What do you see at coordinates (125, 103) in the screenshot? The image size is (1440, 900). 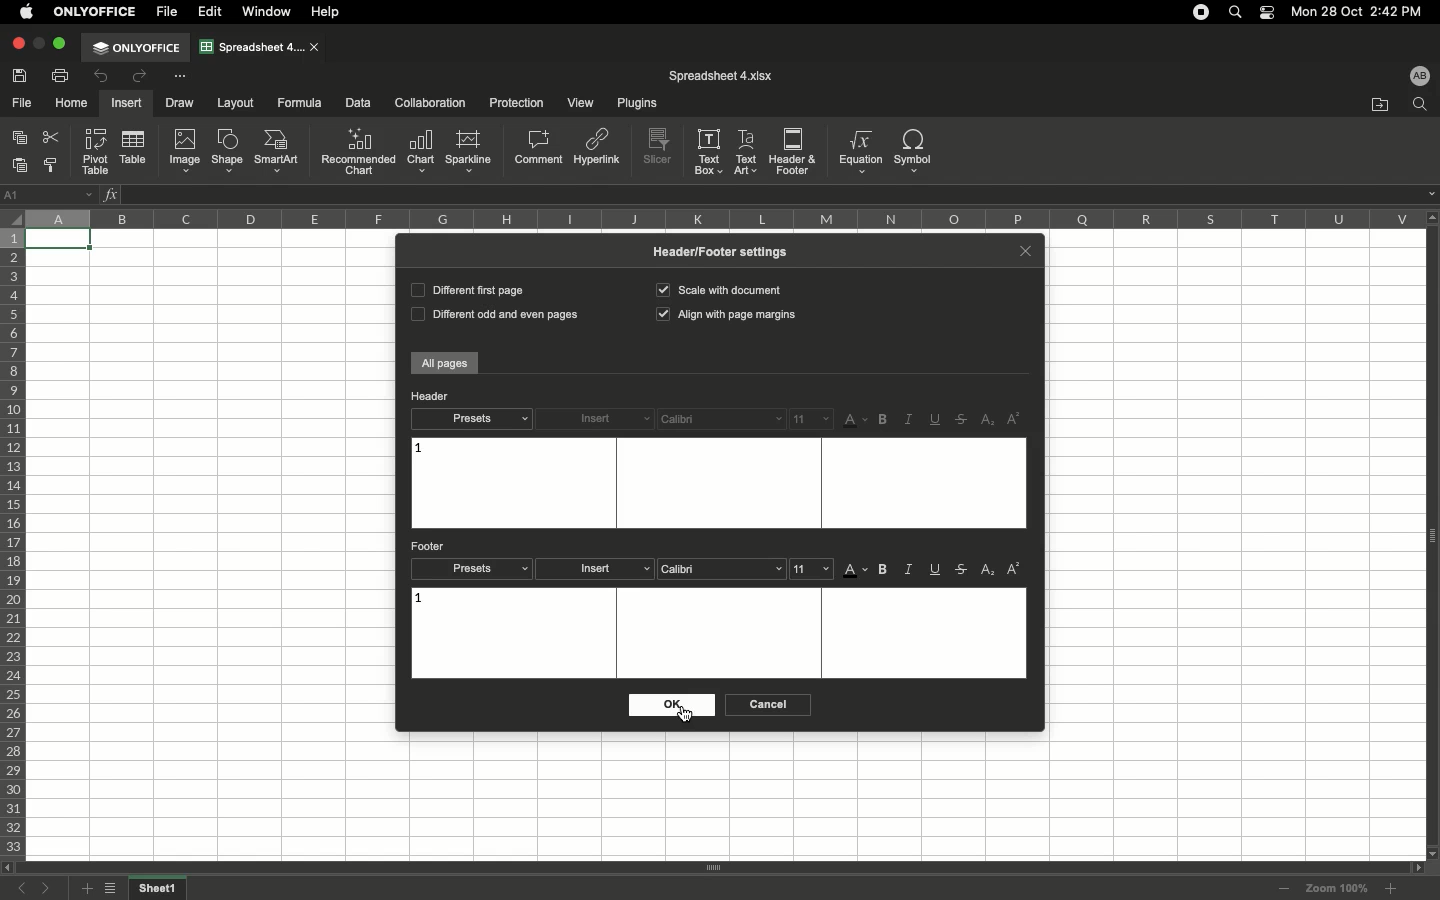 I see `Insert` at bounding box center [125, 103].